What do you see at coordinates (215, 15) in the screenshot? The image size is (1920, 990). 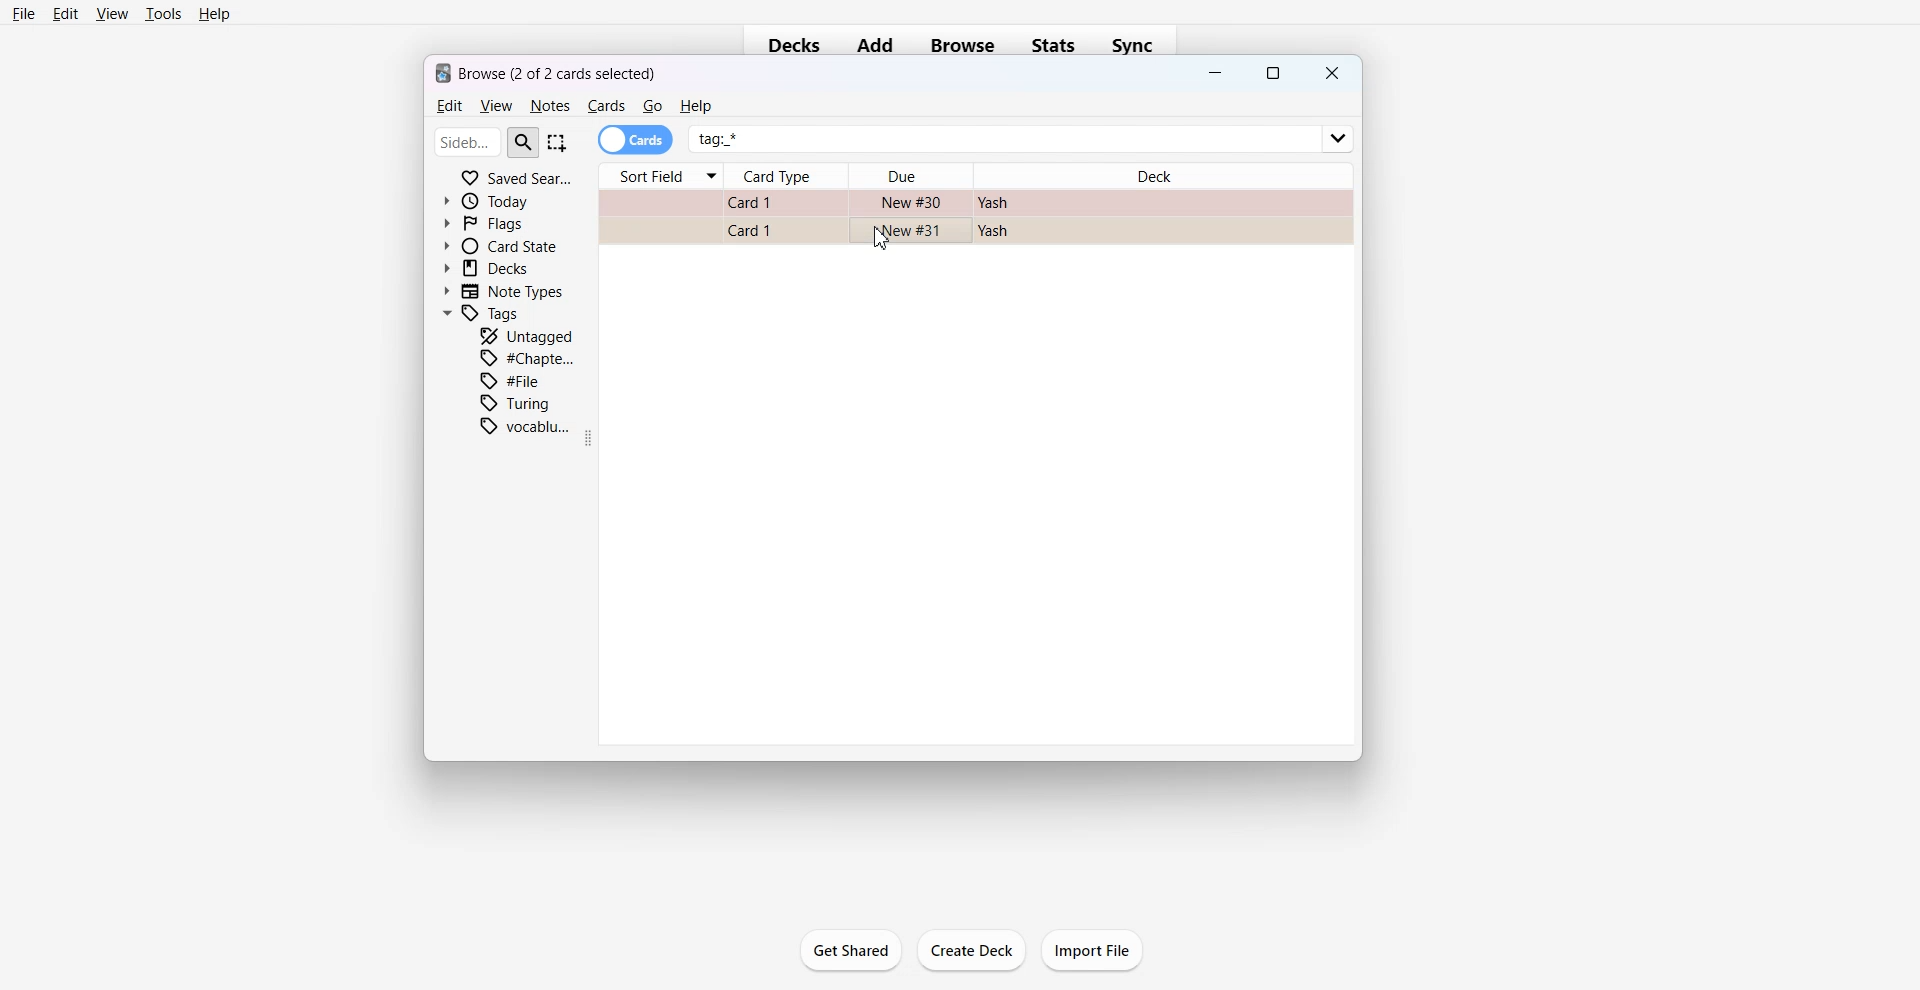 I see `Help` at bounding box center [215, 15].